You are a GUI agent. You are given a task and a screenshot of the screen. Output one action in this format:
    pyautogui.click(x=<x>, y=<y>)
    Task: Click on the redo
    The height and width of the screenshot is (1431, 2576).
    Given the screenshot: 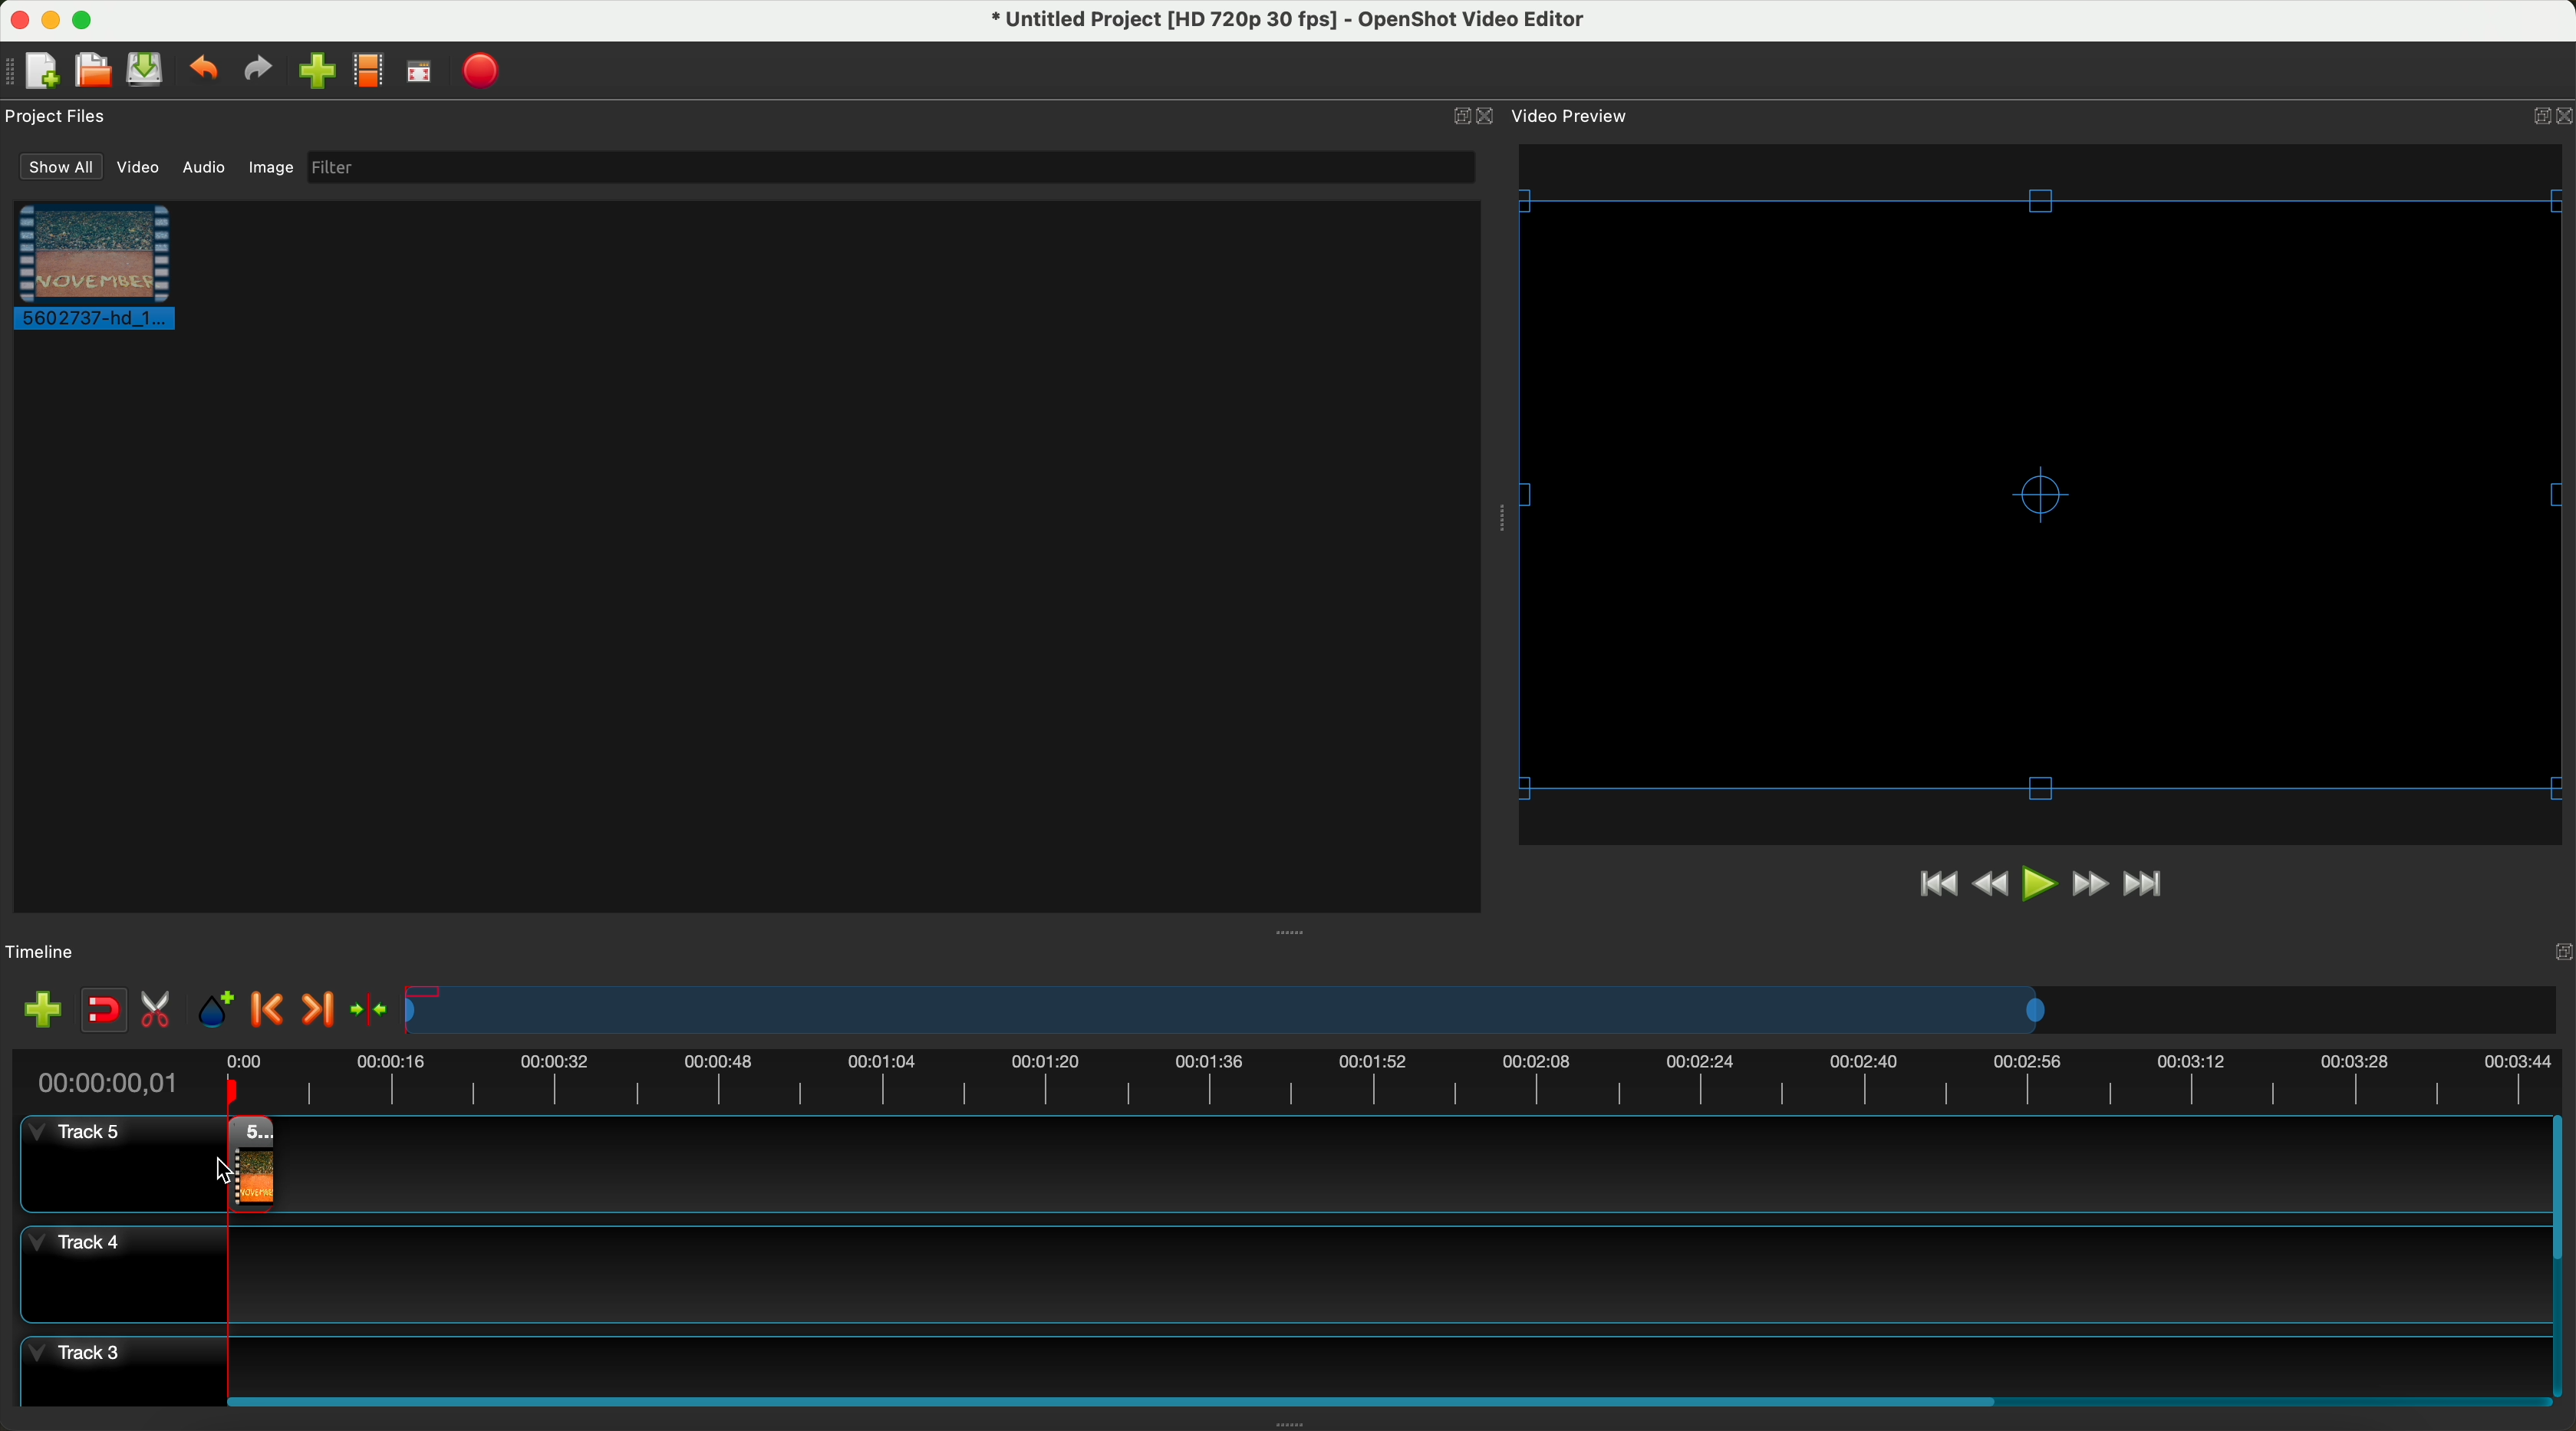 What is the action you would take?
    pyautogui.click(x=258, y=71)
    